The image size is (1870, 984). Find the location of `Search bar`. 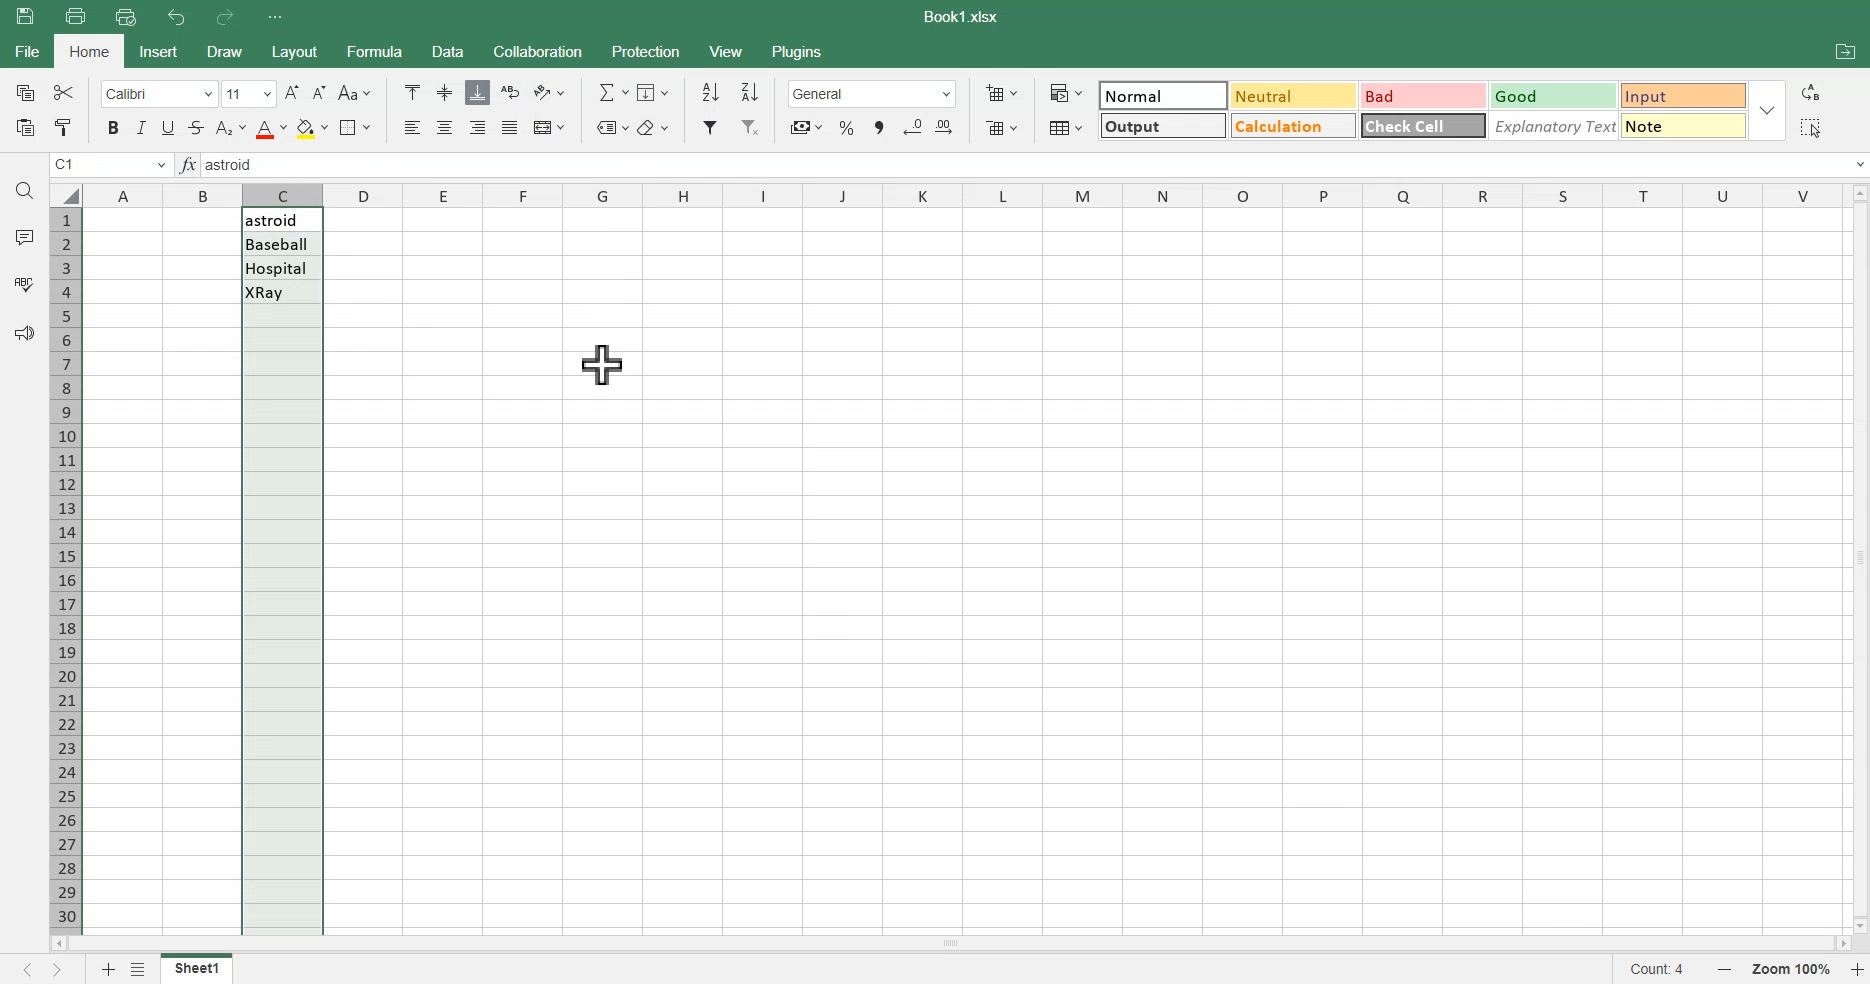

Search bar is located at coordinates (1039, 166).